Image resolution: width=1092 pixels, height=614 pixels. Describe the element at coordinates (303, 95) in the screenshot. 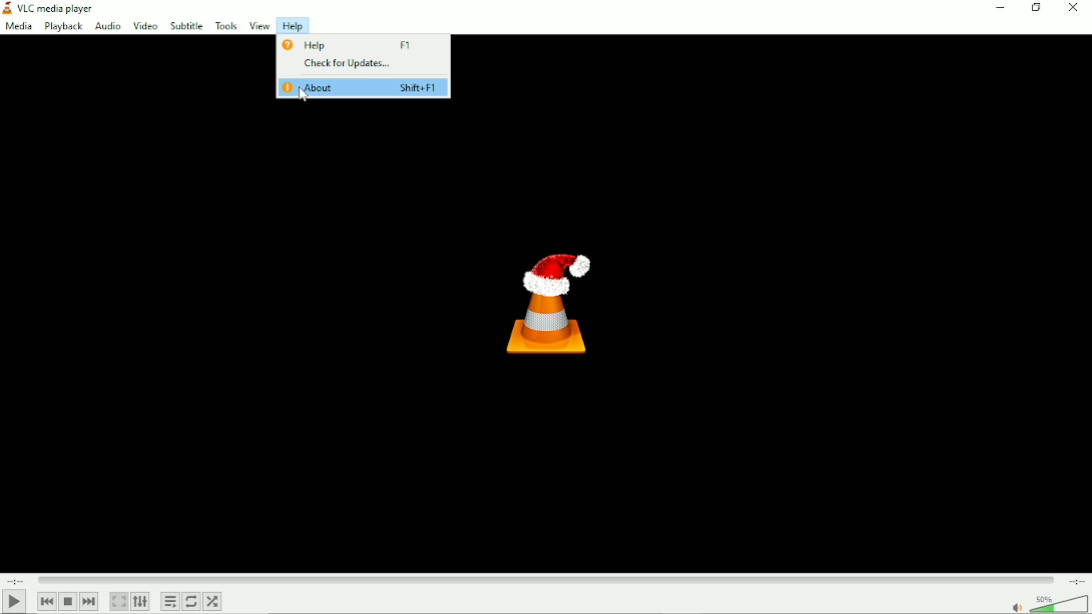

I see `Cursor` at that location.